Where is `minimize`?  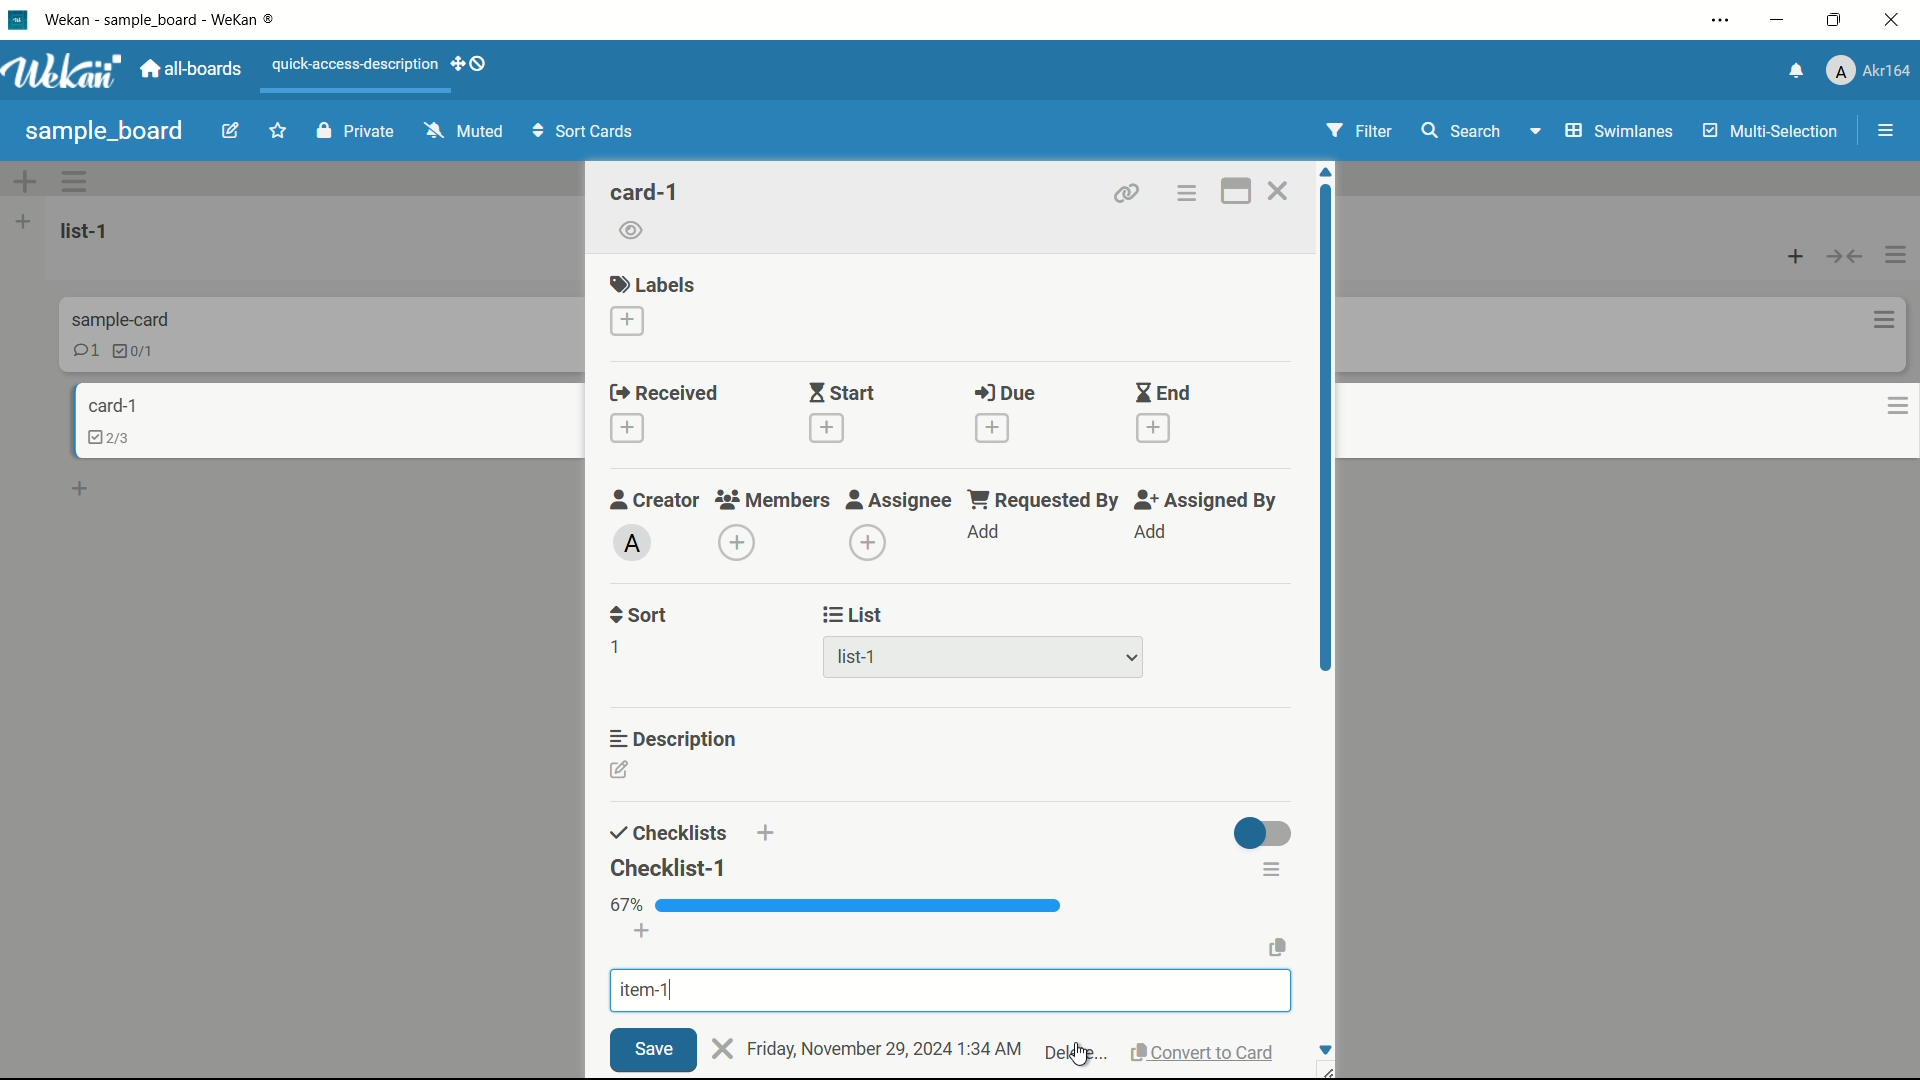
minimize is located at coordinates (1779, 20).